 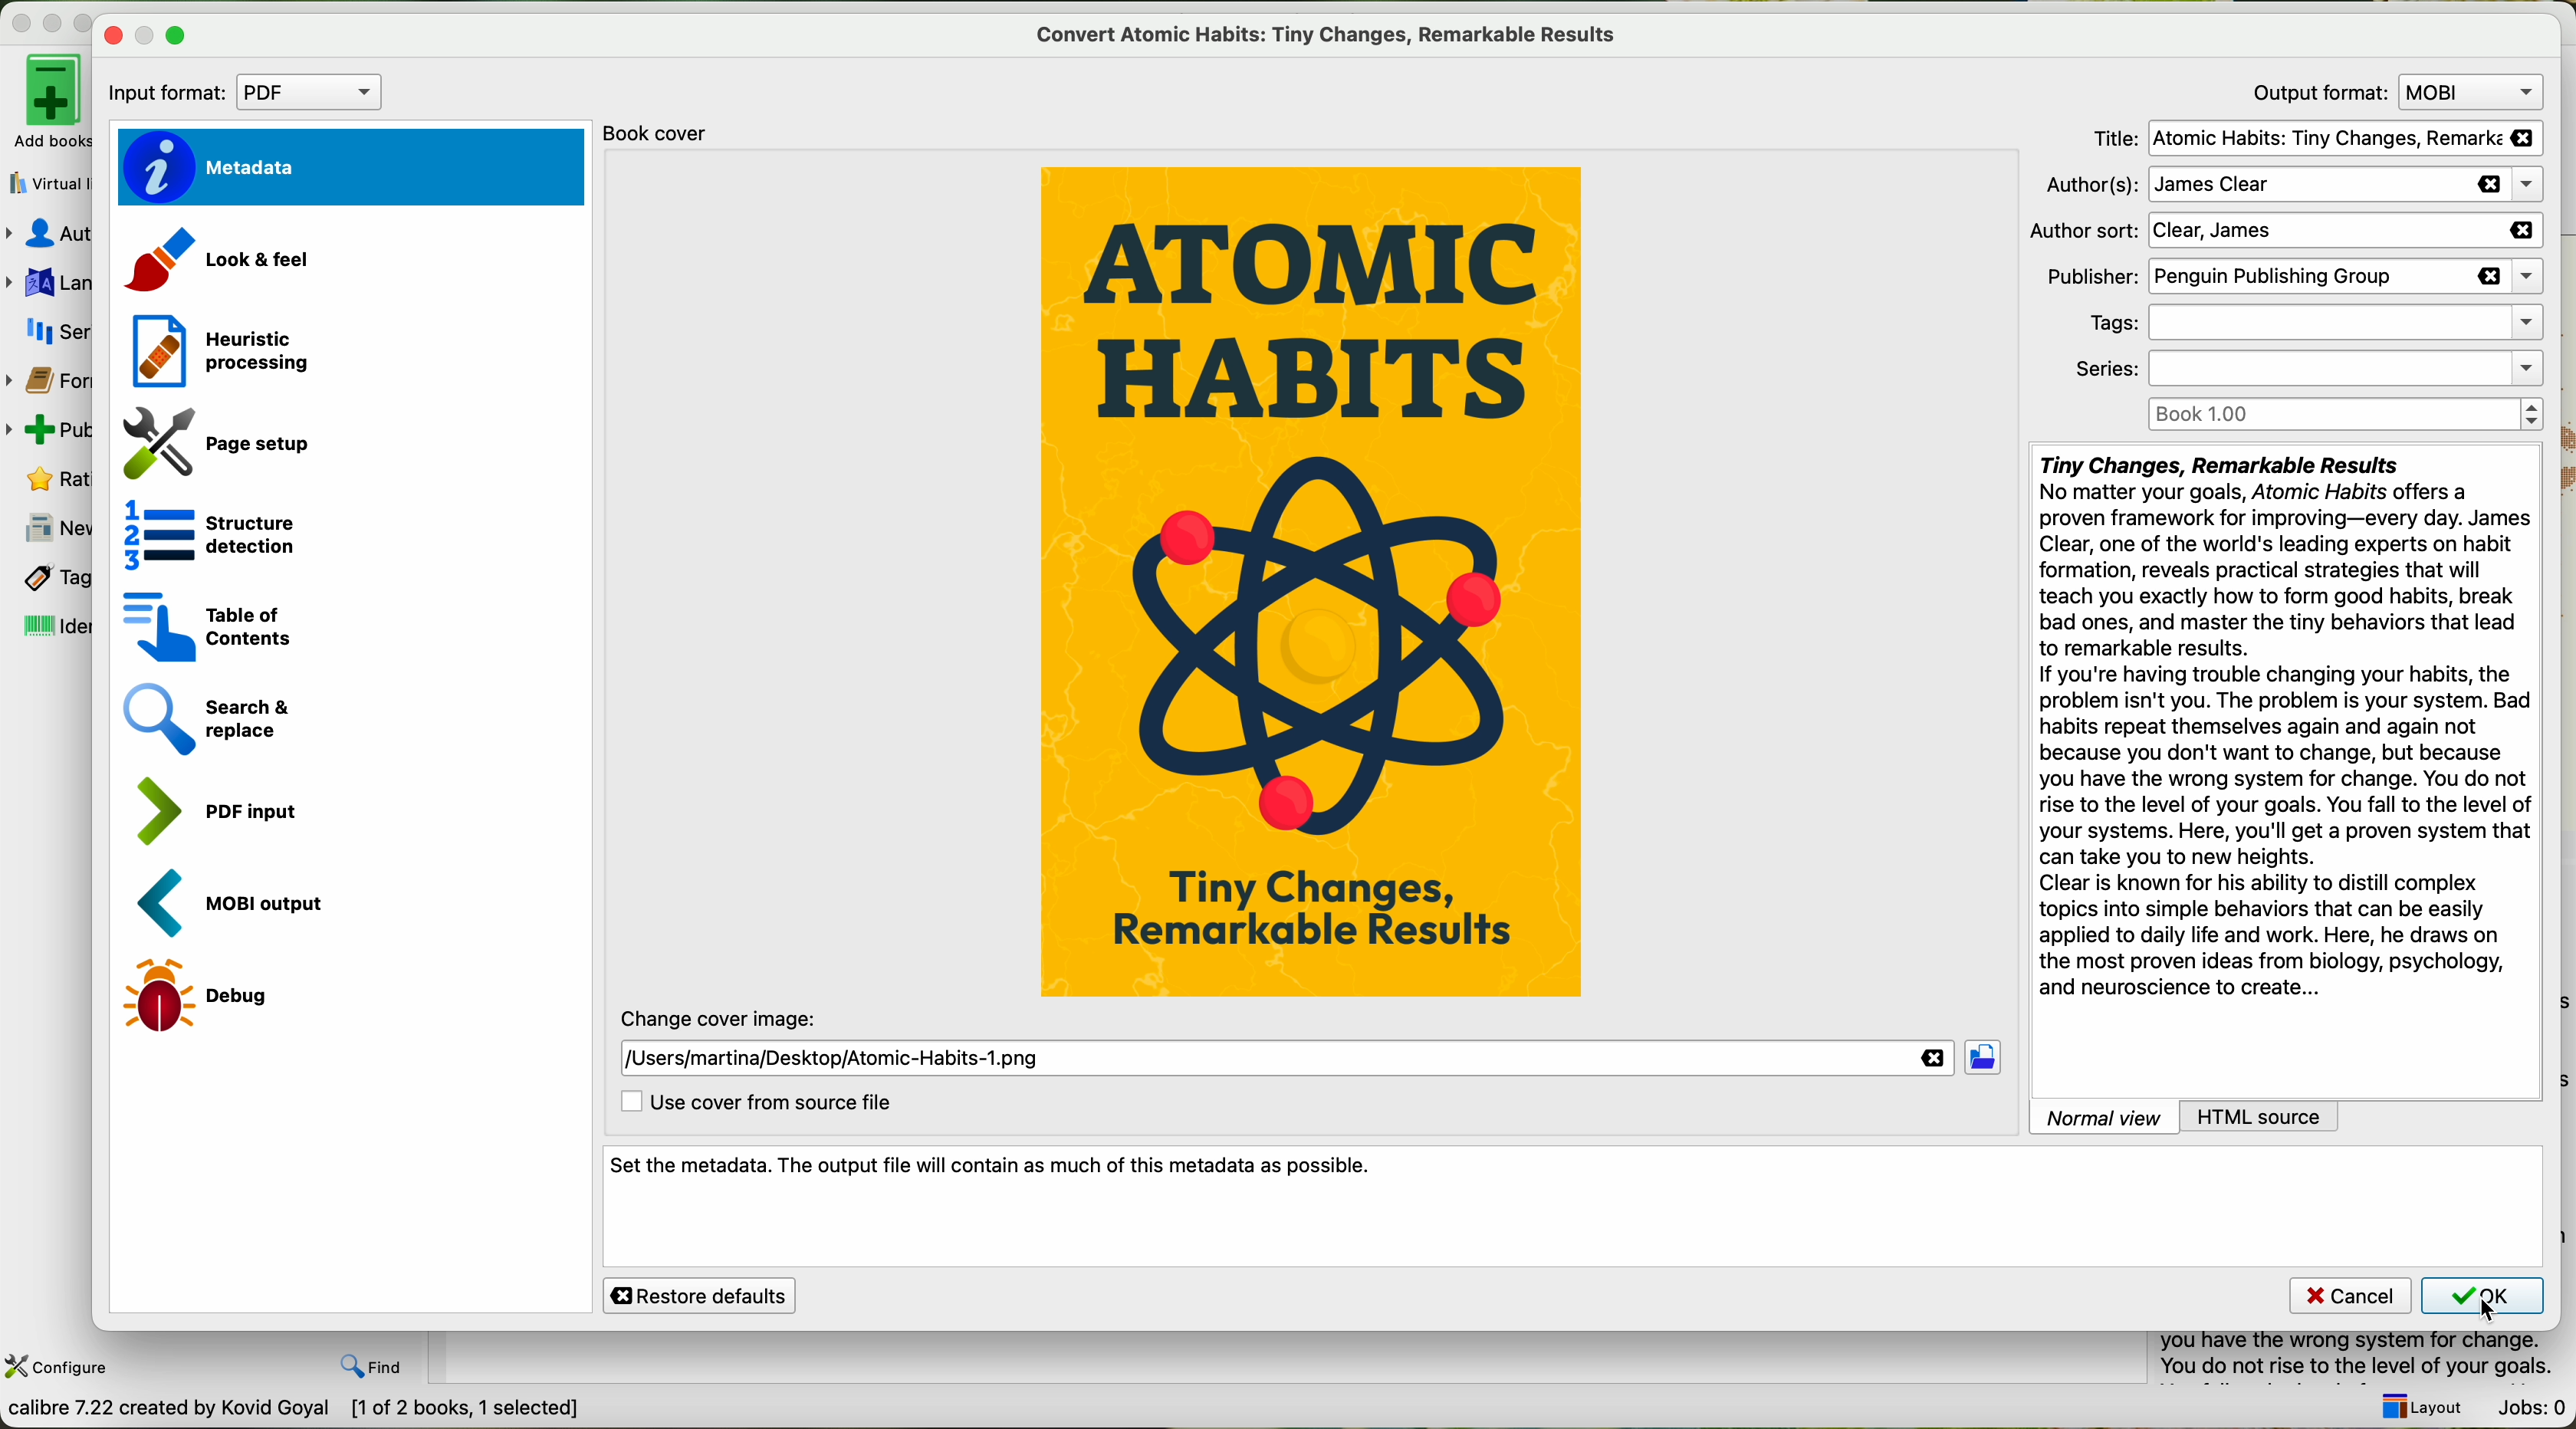 I want to click on Book 1.00, so click(x=2344, y=414).